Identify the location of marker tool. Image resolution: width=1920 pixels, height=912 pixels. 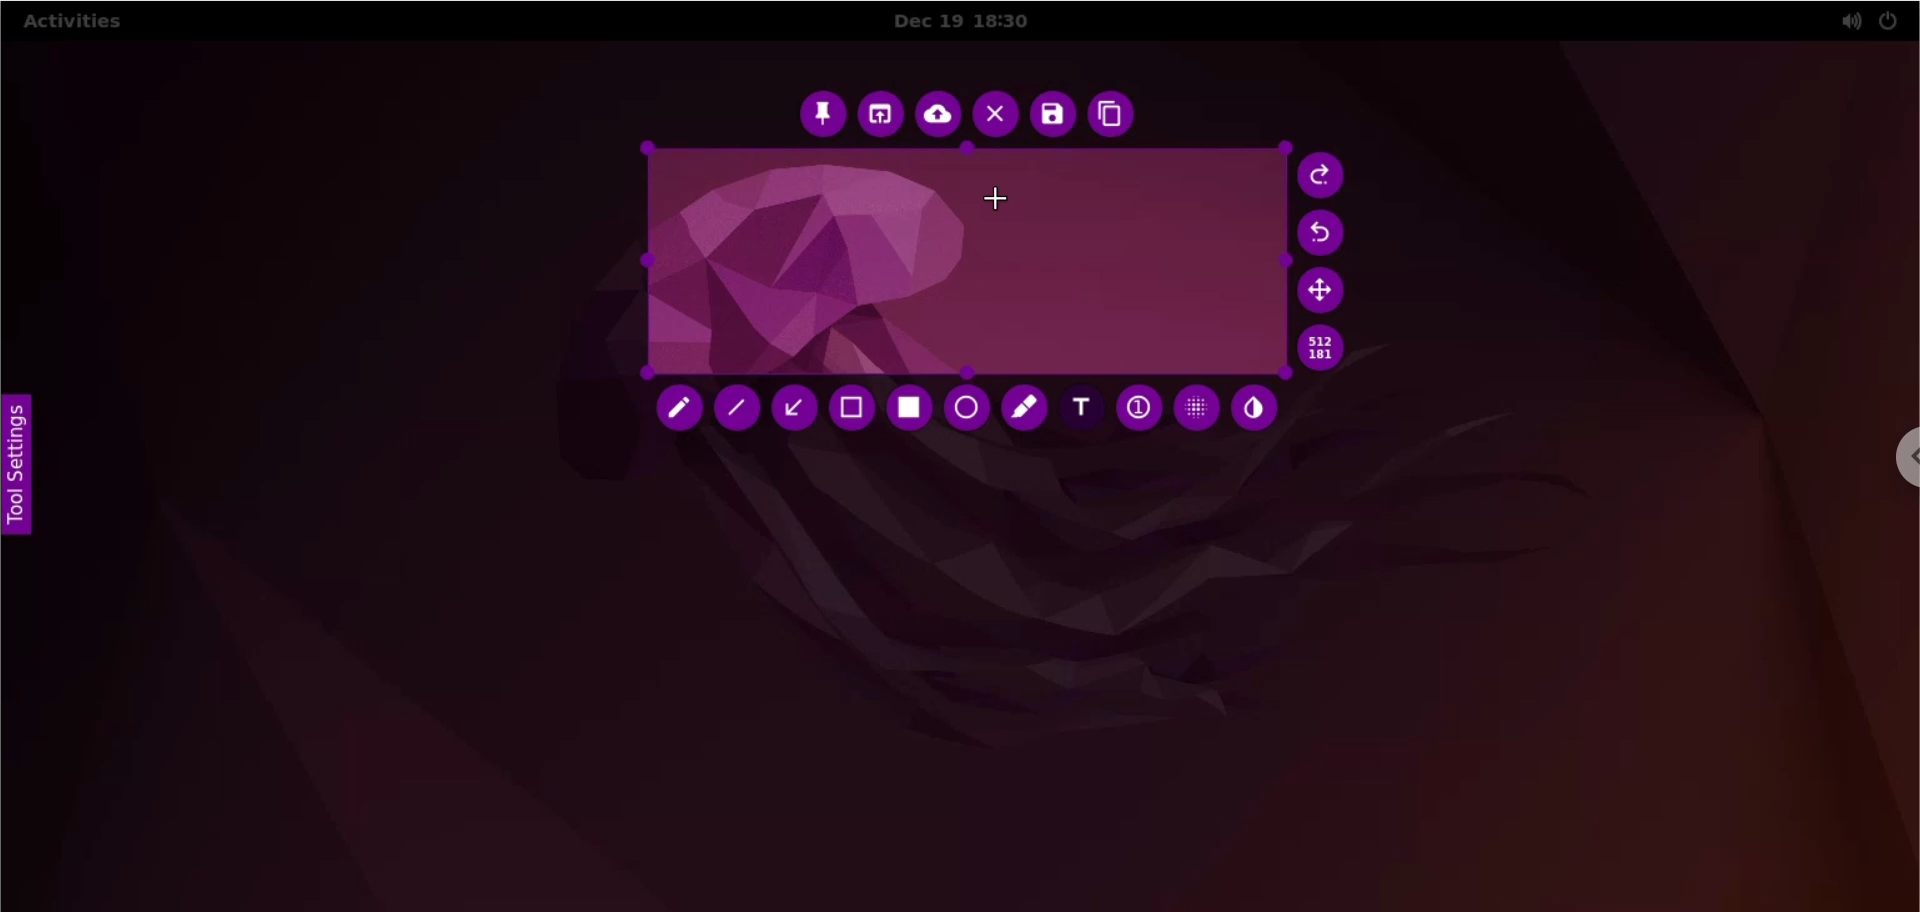
(1024, 411).